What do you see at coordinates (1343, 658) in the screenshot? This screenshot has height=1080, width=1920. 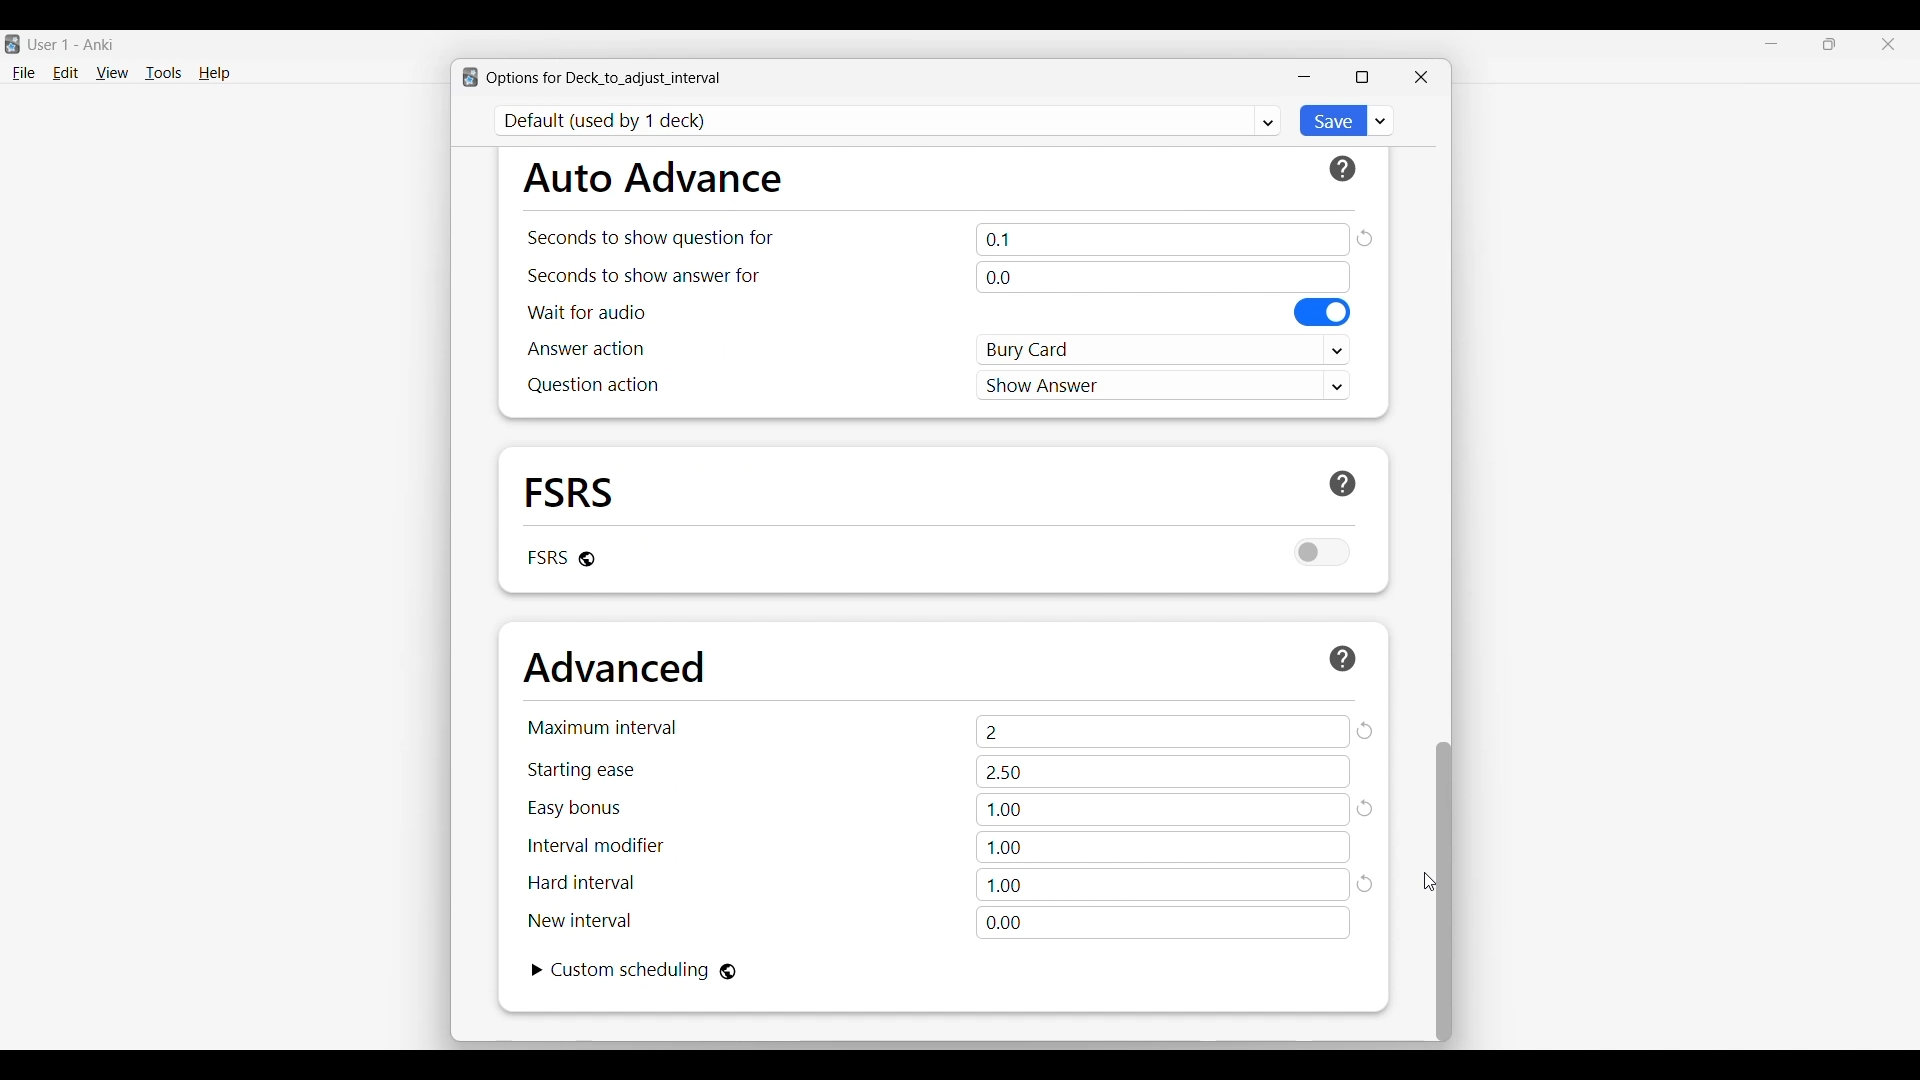 I see `Learn more about respective section` at bounding box center [1343, 658].